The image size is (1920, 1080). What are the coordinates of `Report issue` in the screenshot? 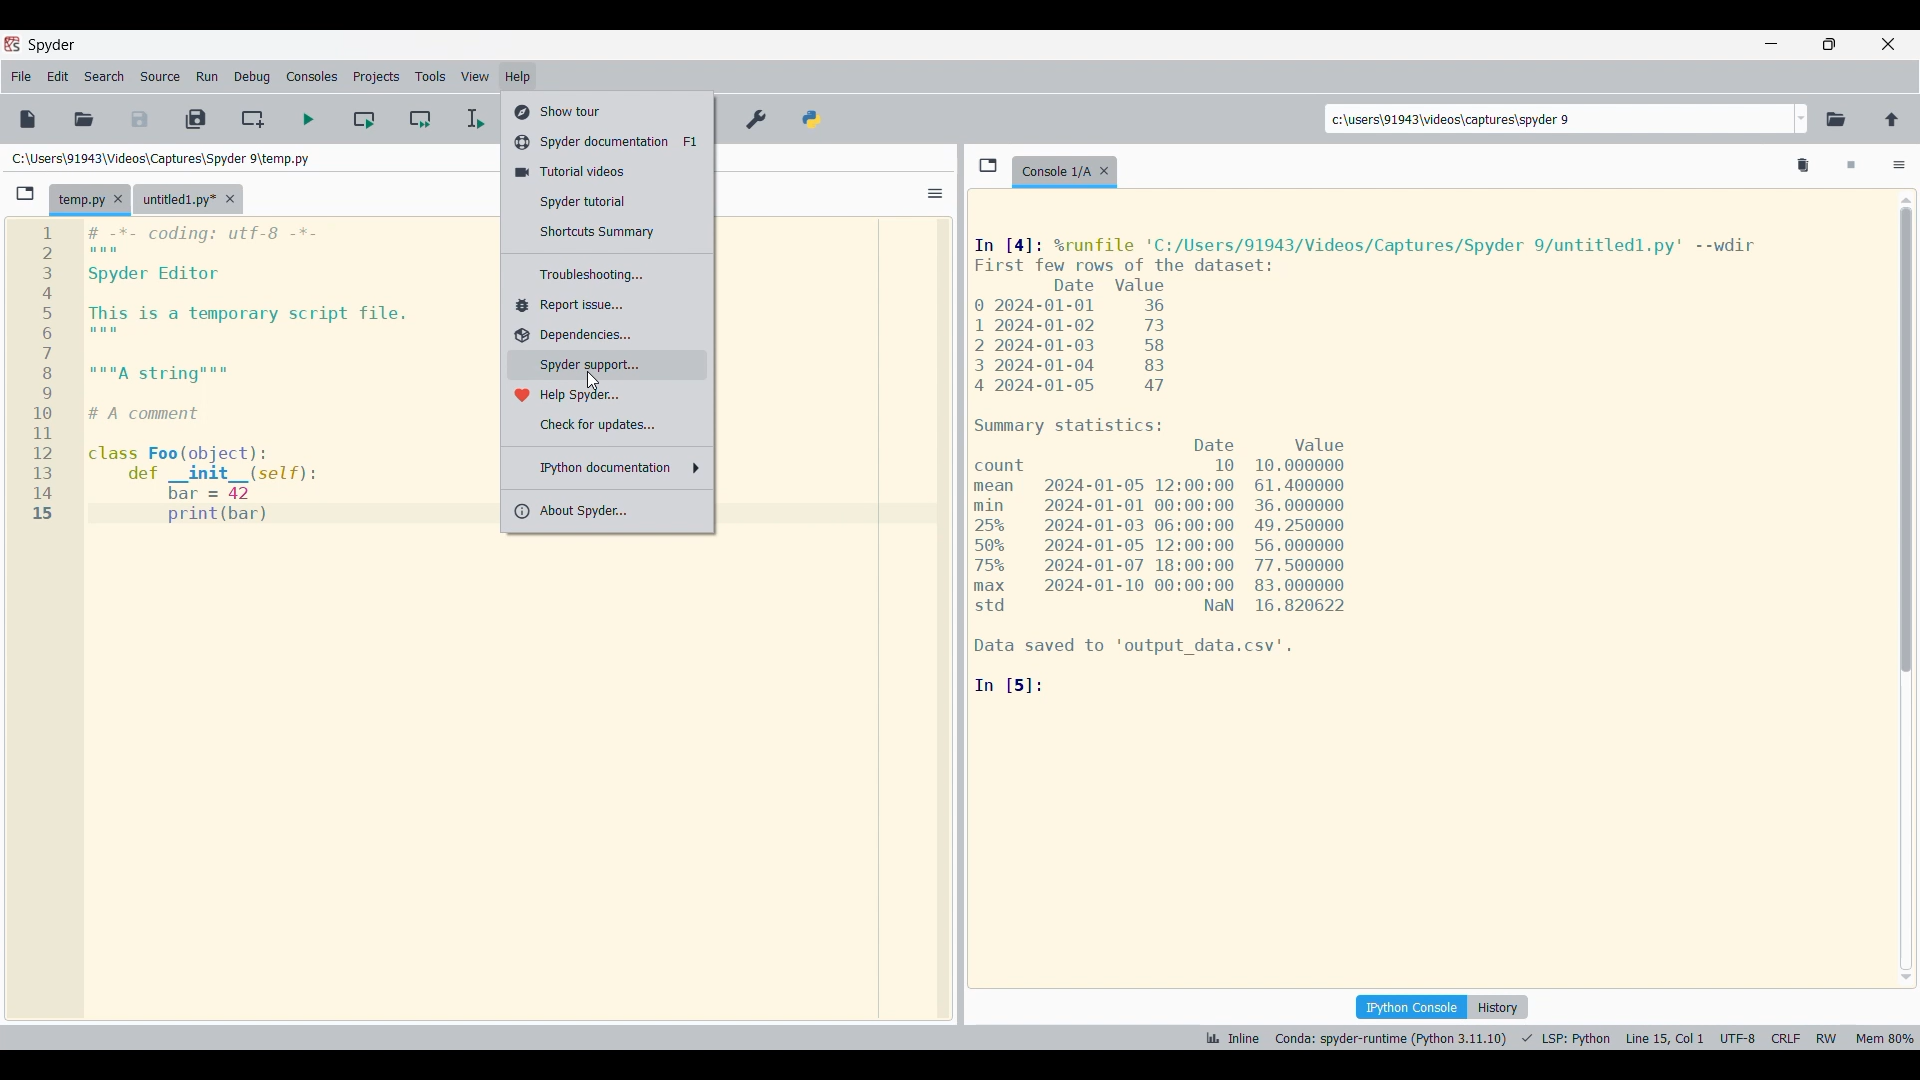 It's located at (608, 305).